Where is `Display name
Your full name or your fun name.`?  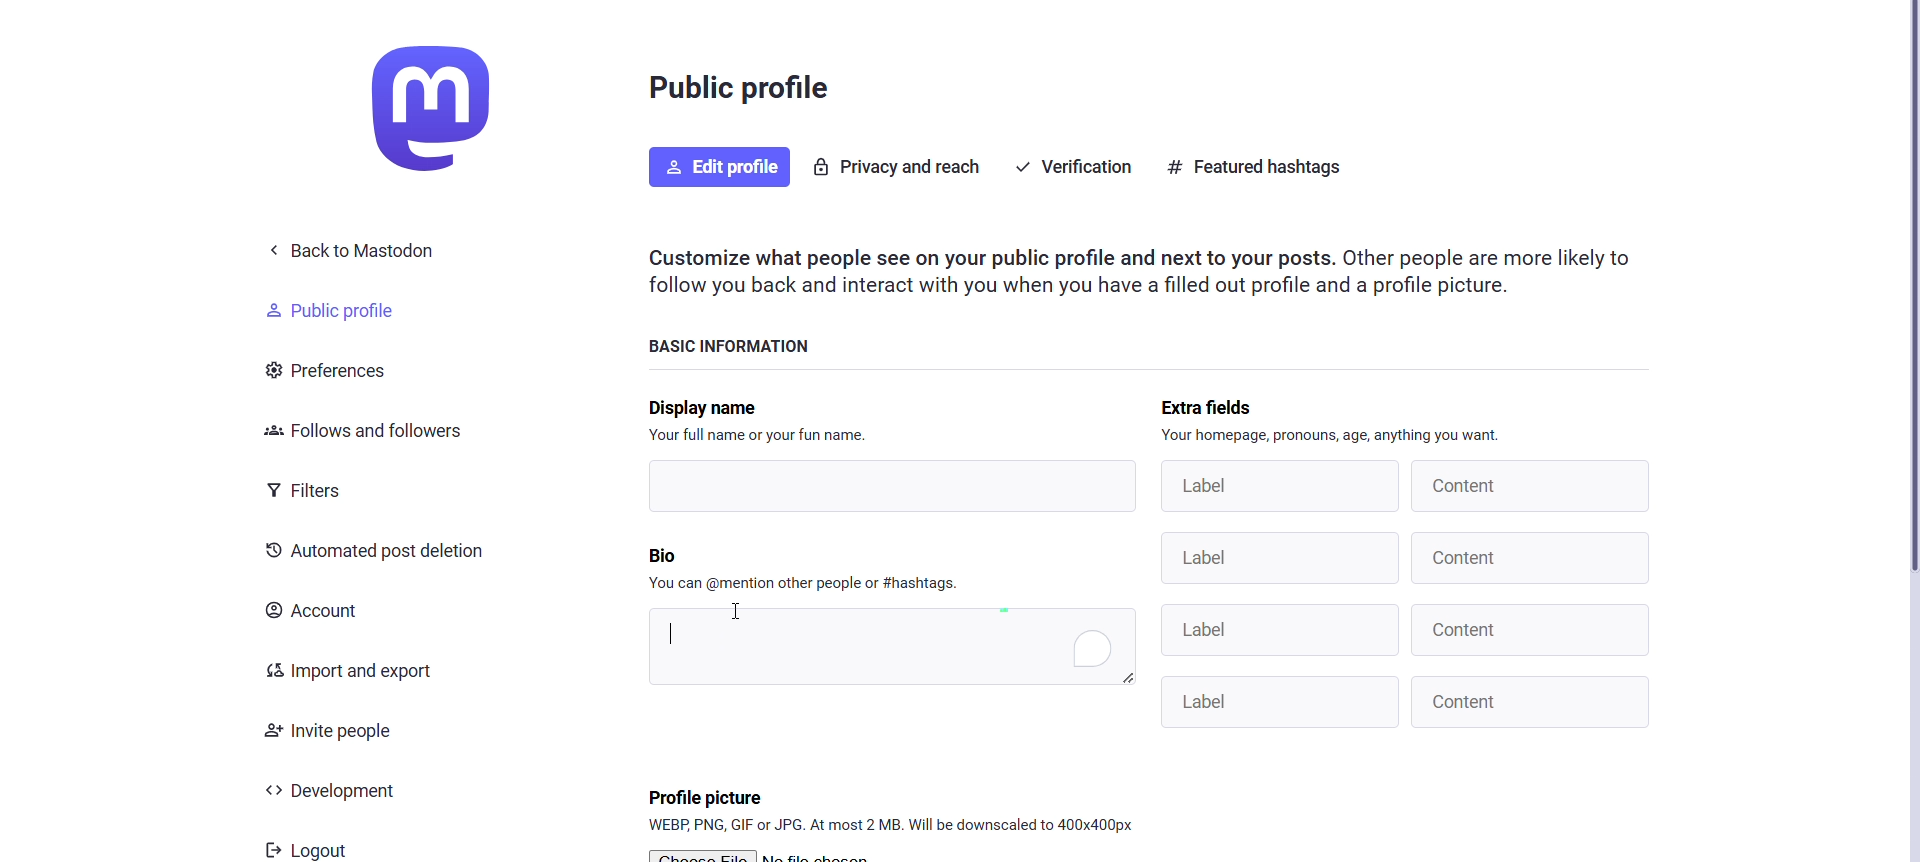 Display name
Your full name or your fun name. is located at coordinates (749, 420).